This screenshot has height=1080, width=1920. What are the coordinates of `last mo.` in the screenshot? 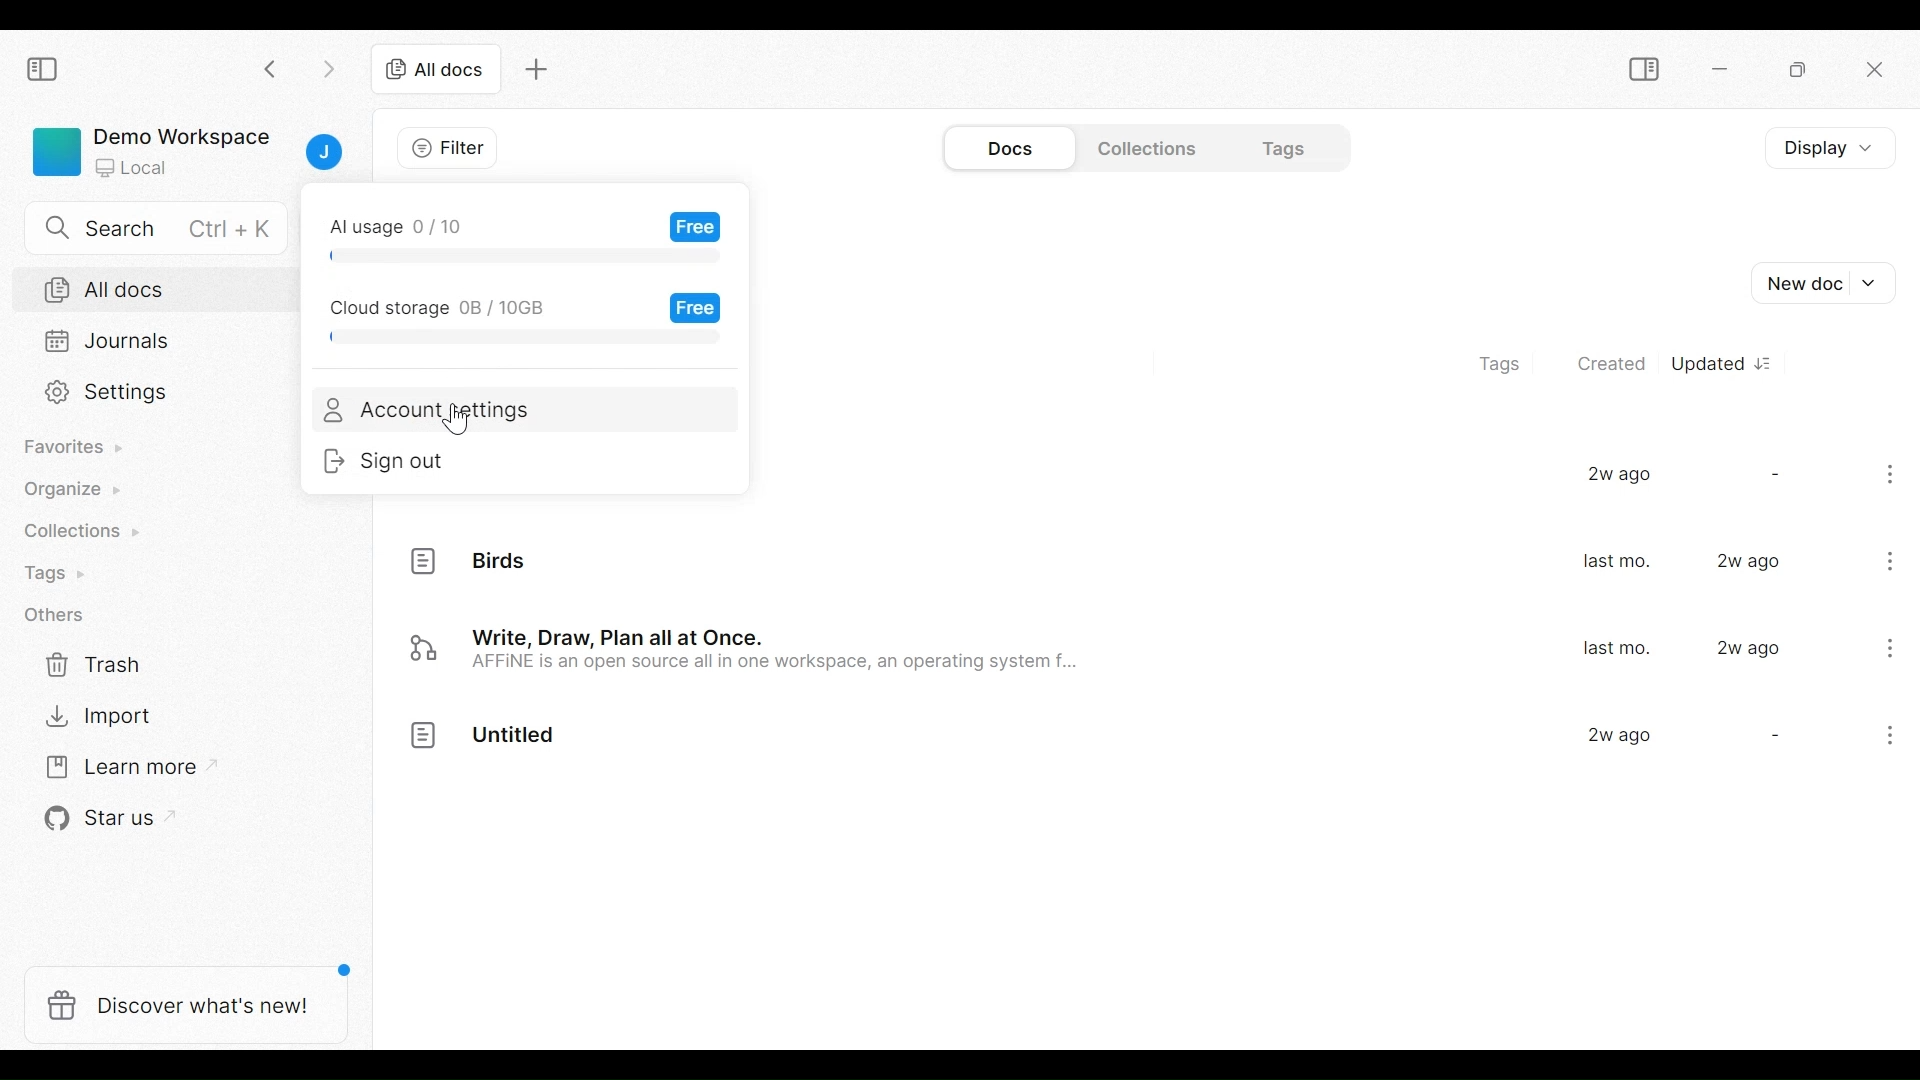 It's located at (1616, 649).